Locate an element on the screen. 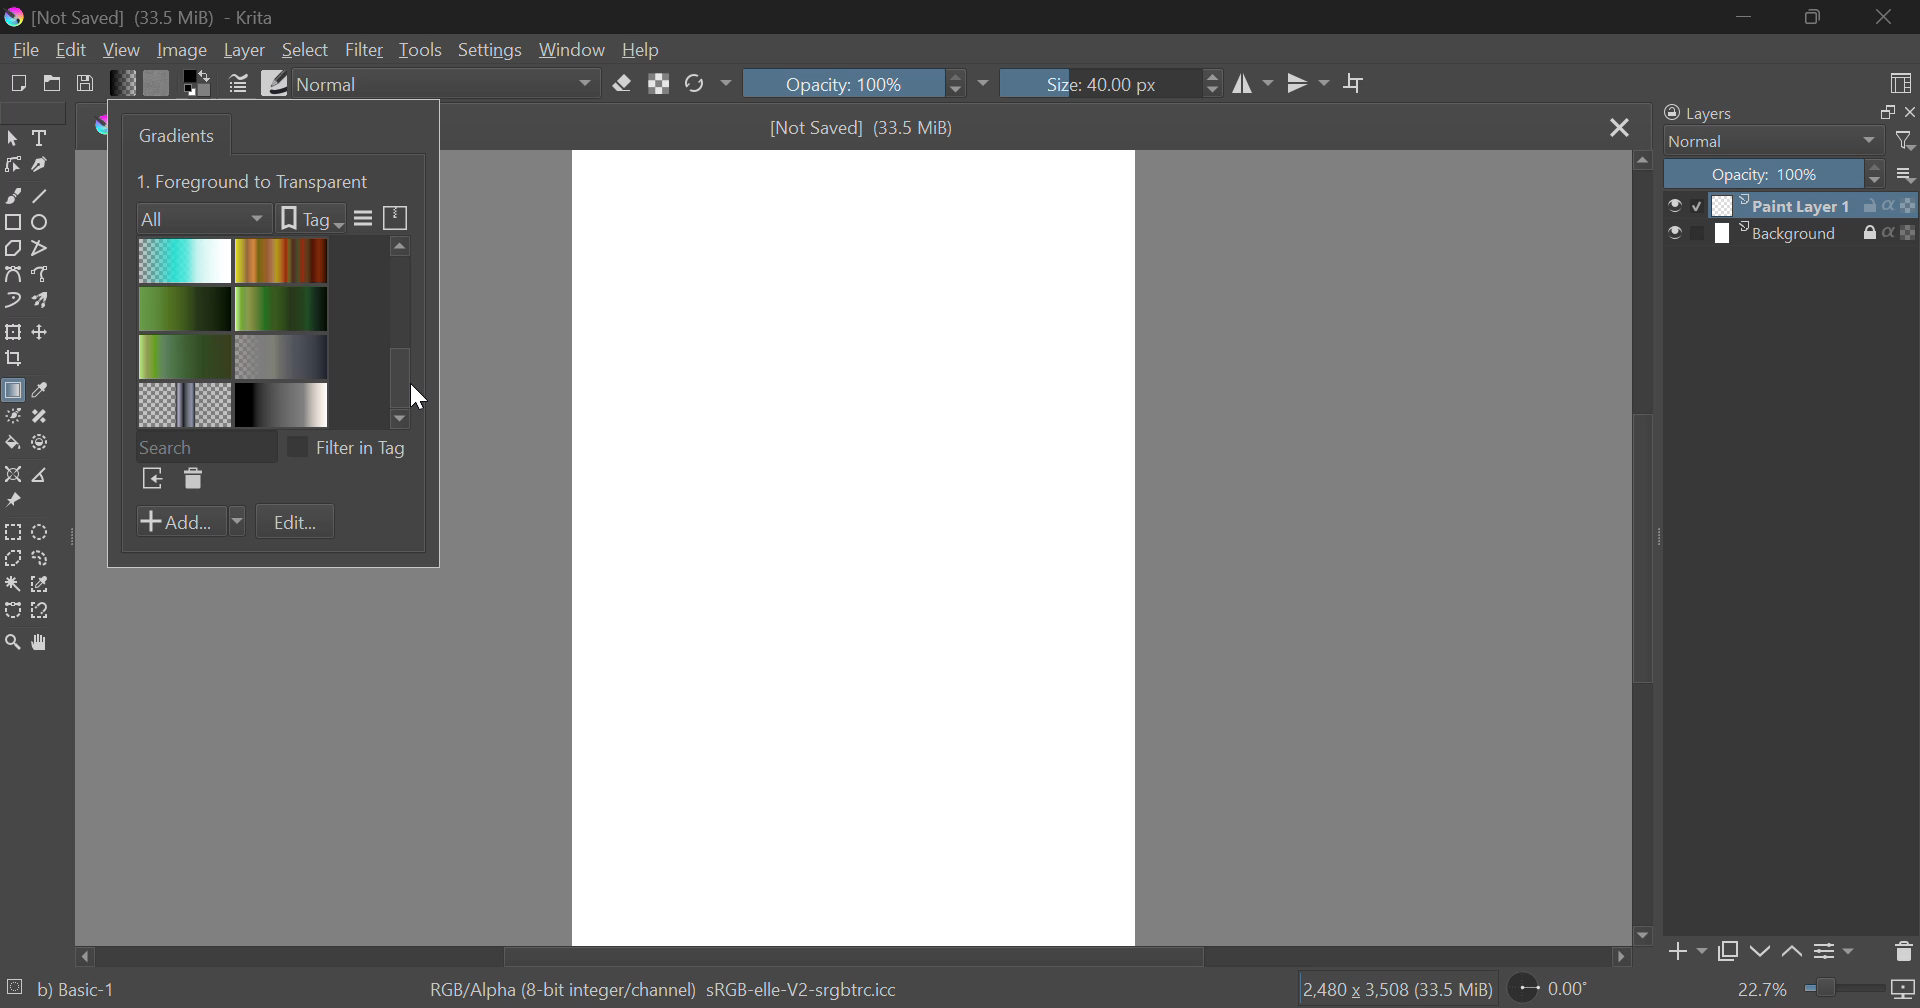 The image size is (1920, 1008). Eraser is located at coordinates (623, 81).